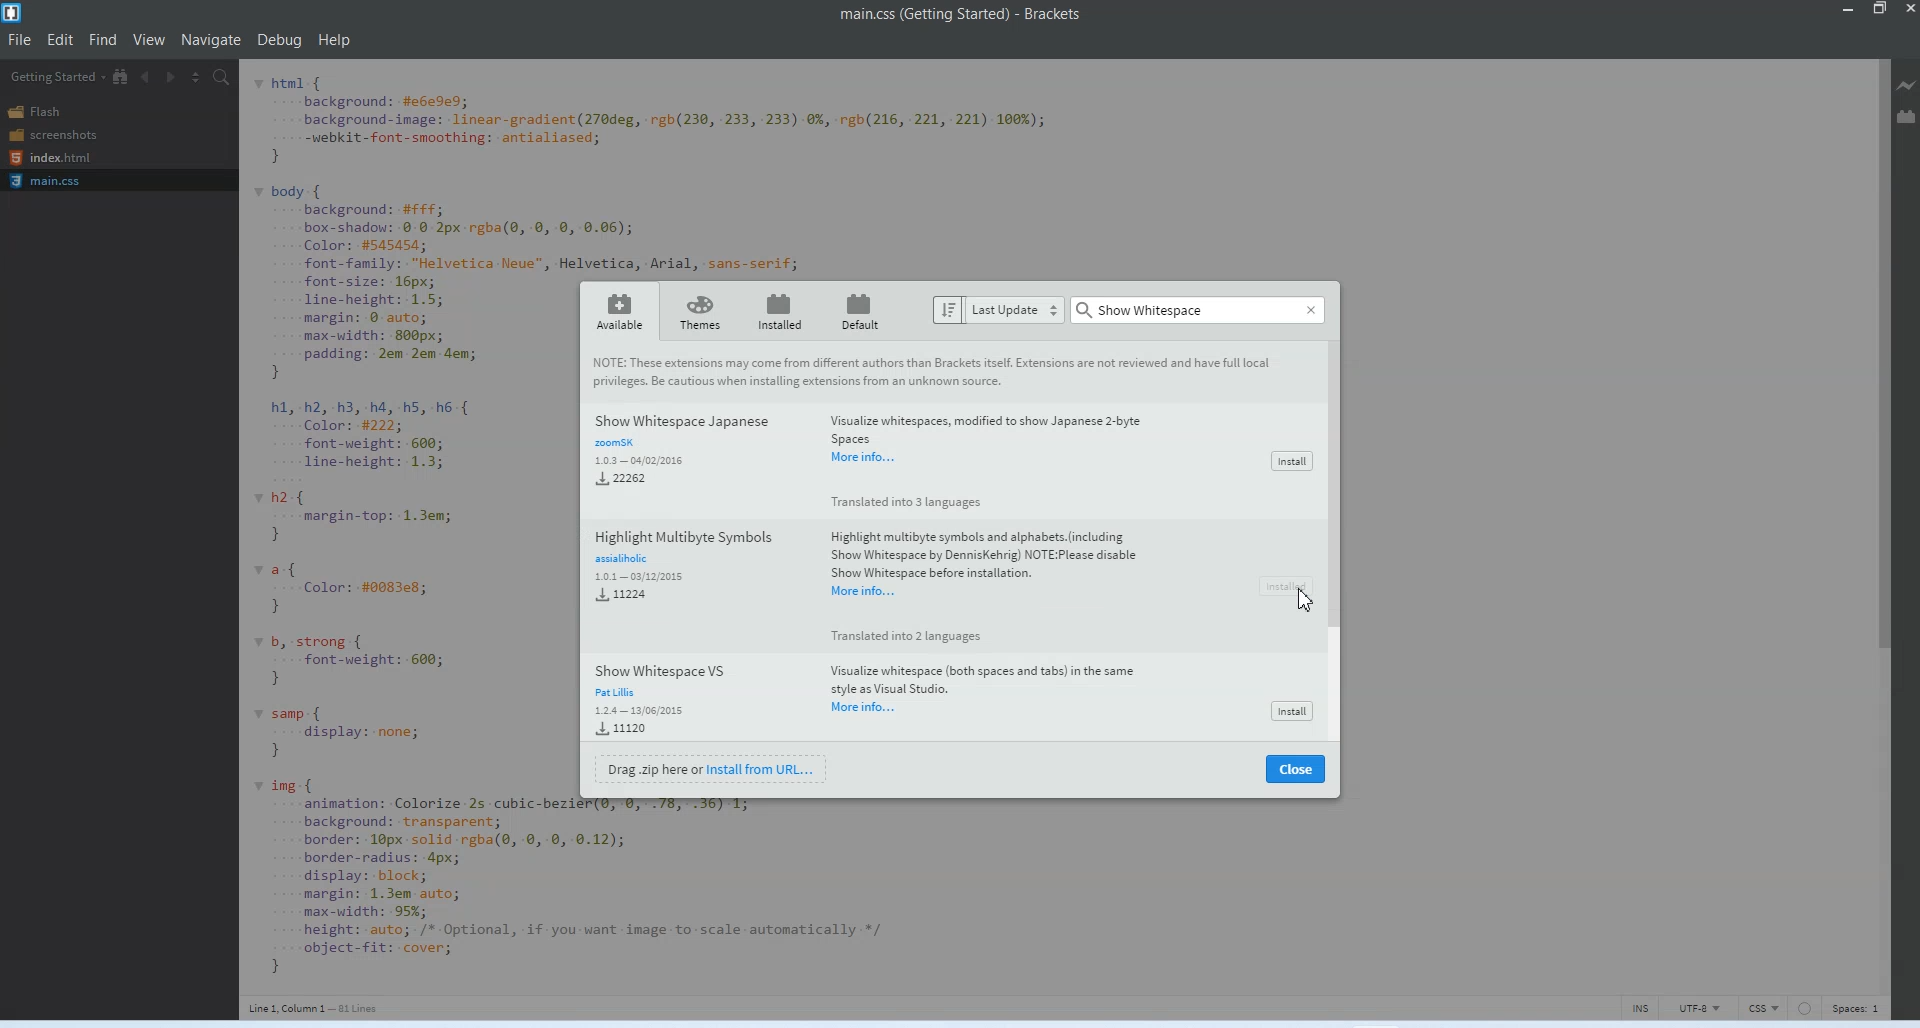  What do you see at coordinates (1289, 458) in the screenshot?
I see `Install` at bounding box center [1289, 458].